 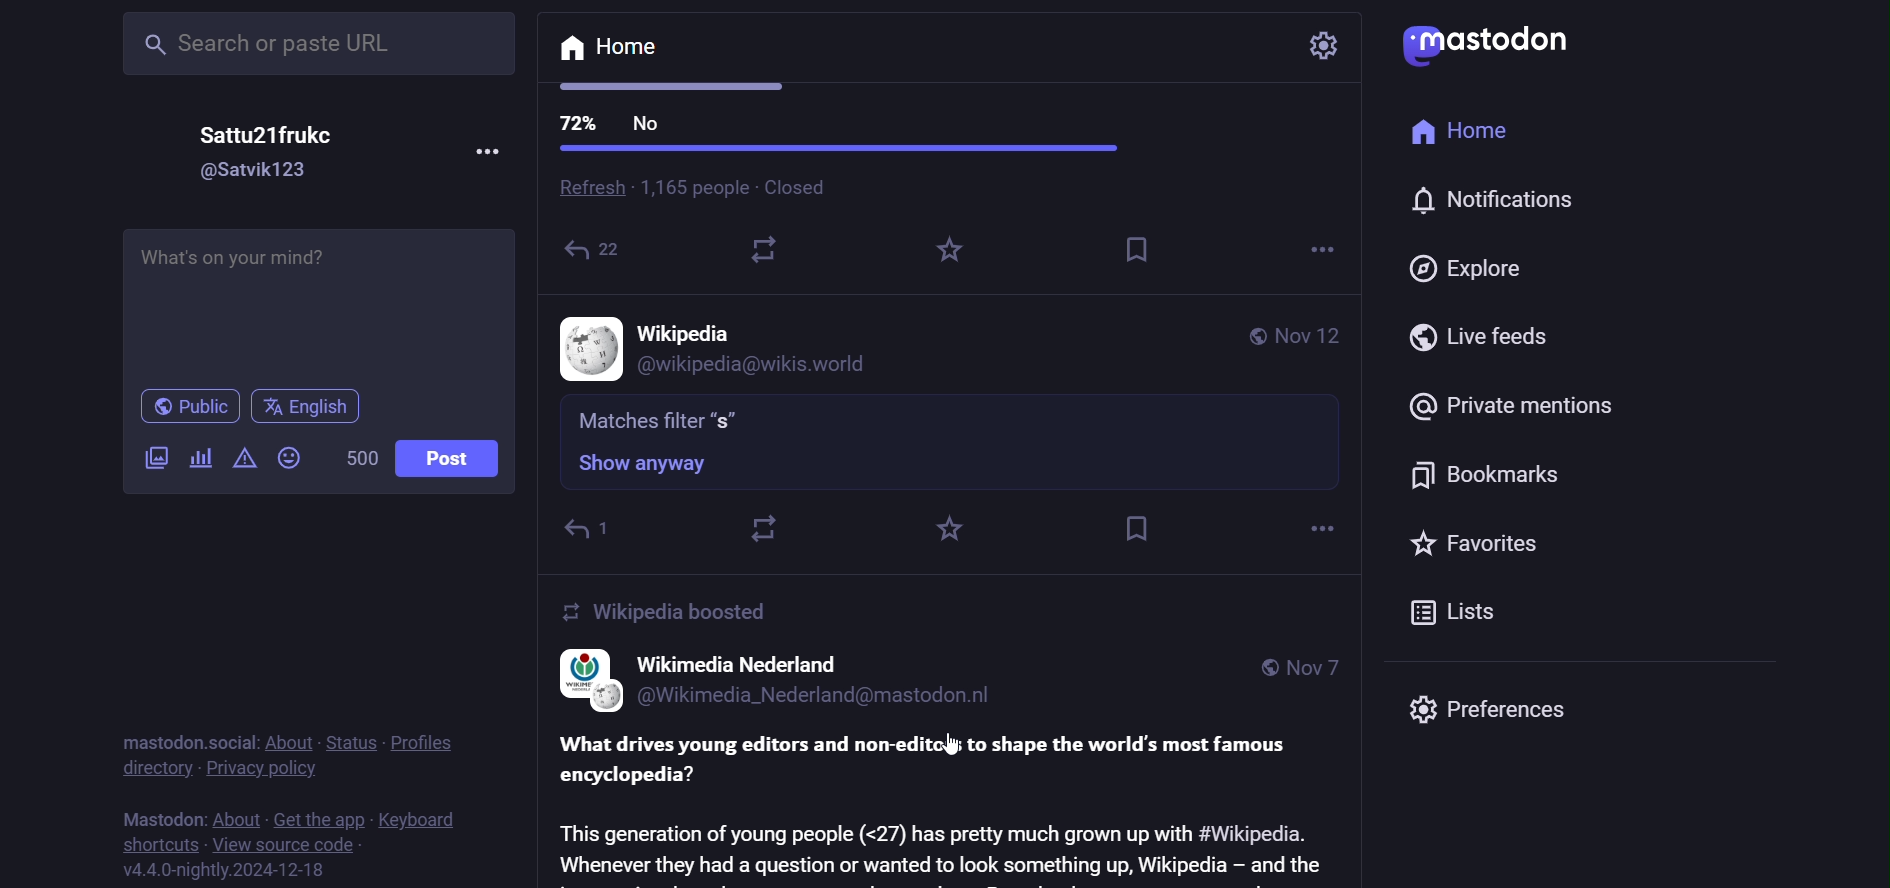 What do you see at coordinates (288, 459) in the screenshot?
I see `emoji` at bounding box center [288, 459].